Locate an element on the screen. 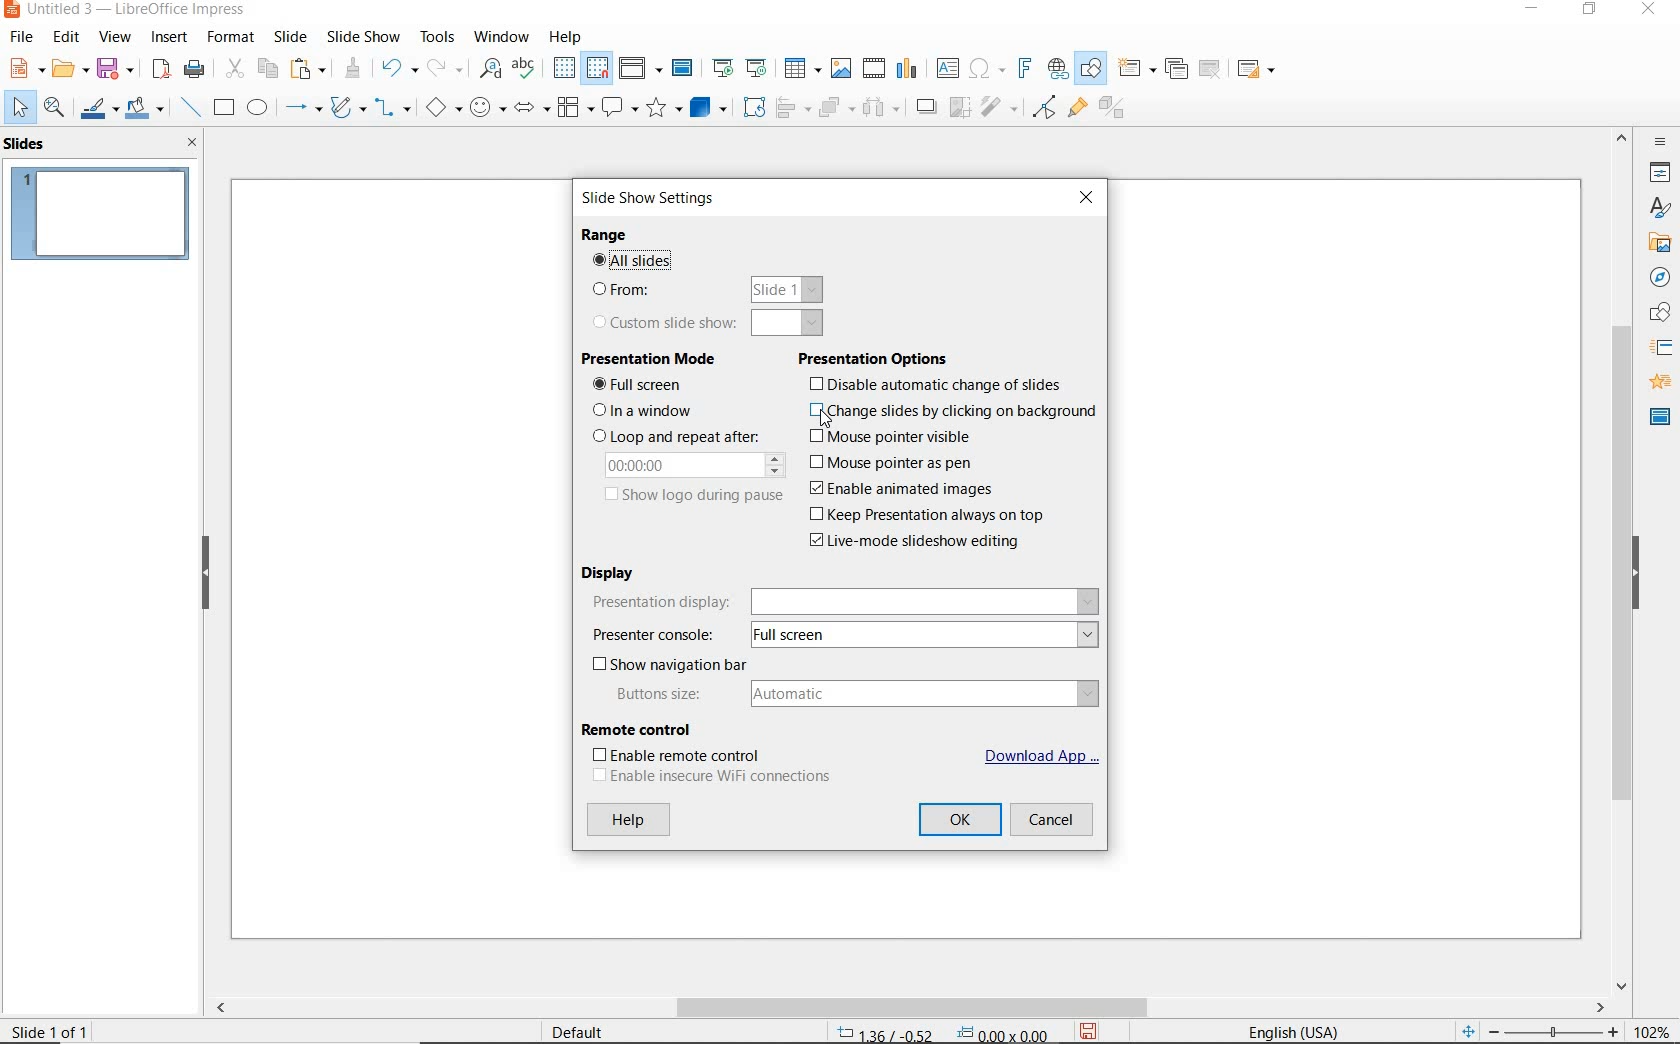 The height and width of the screenshot is (1044, 1680). INSERT SPECIAL CHARACTERS is located at coordinates (985, 69).